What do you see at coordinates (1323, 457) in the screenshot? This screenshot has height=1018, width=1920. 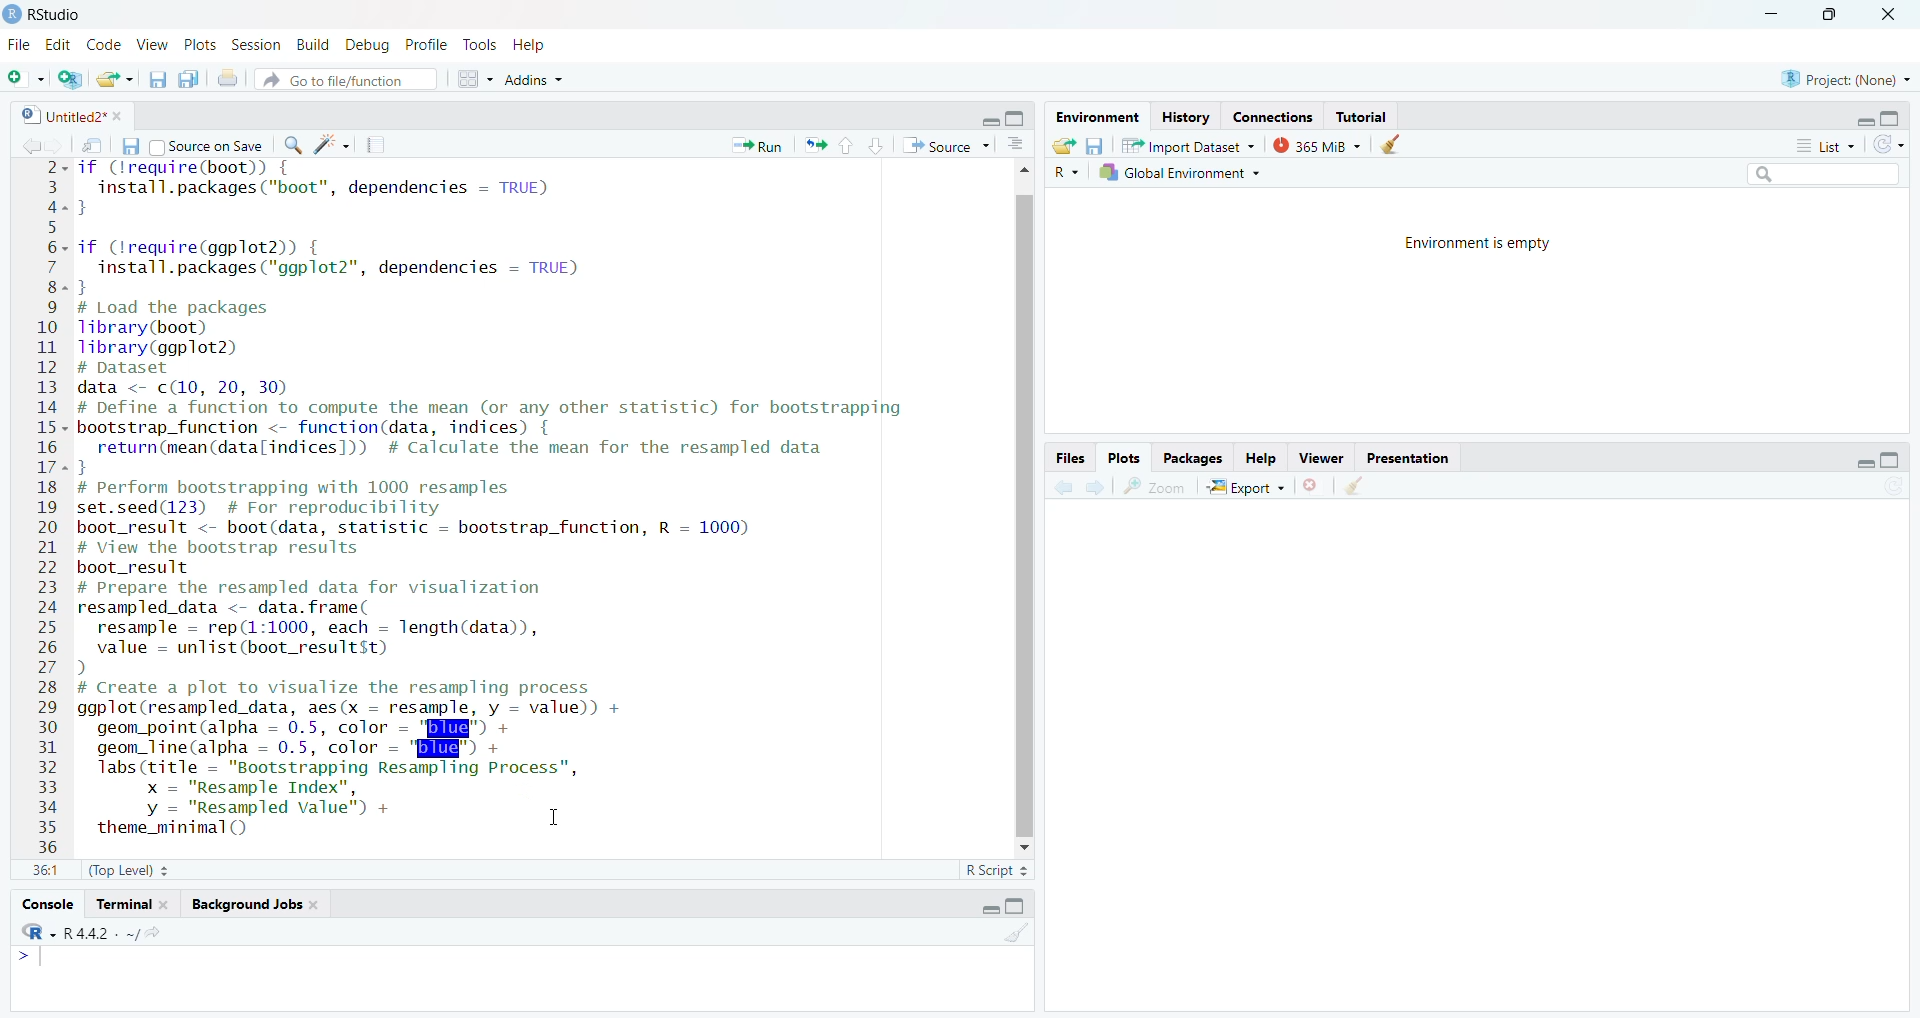 I see `viewer` at bounding box center [1323, 457].